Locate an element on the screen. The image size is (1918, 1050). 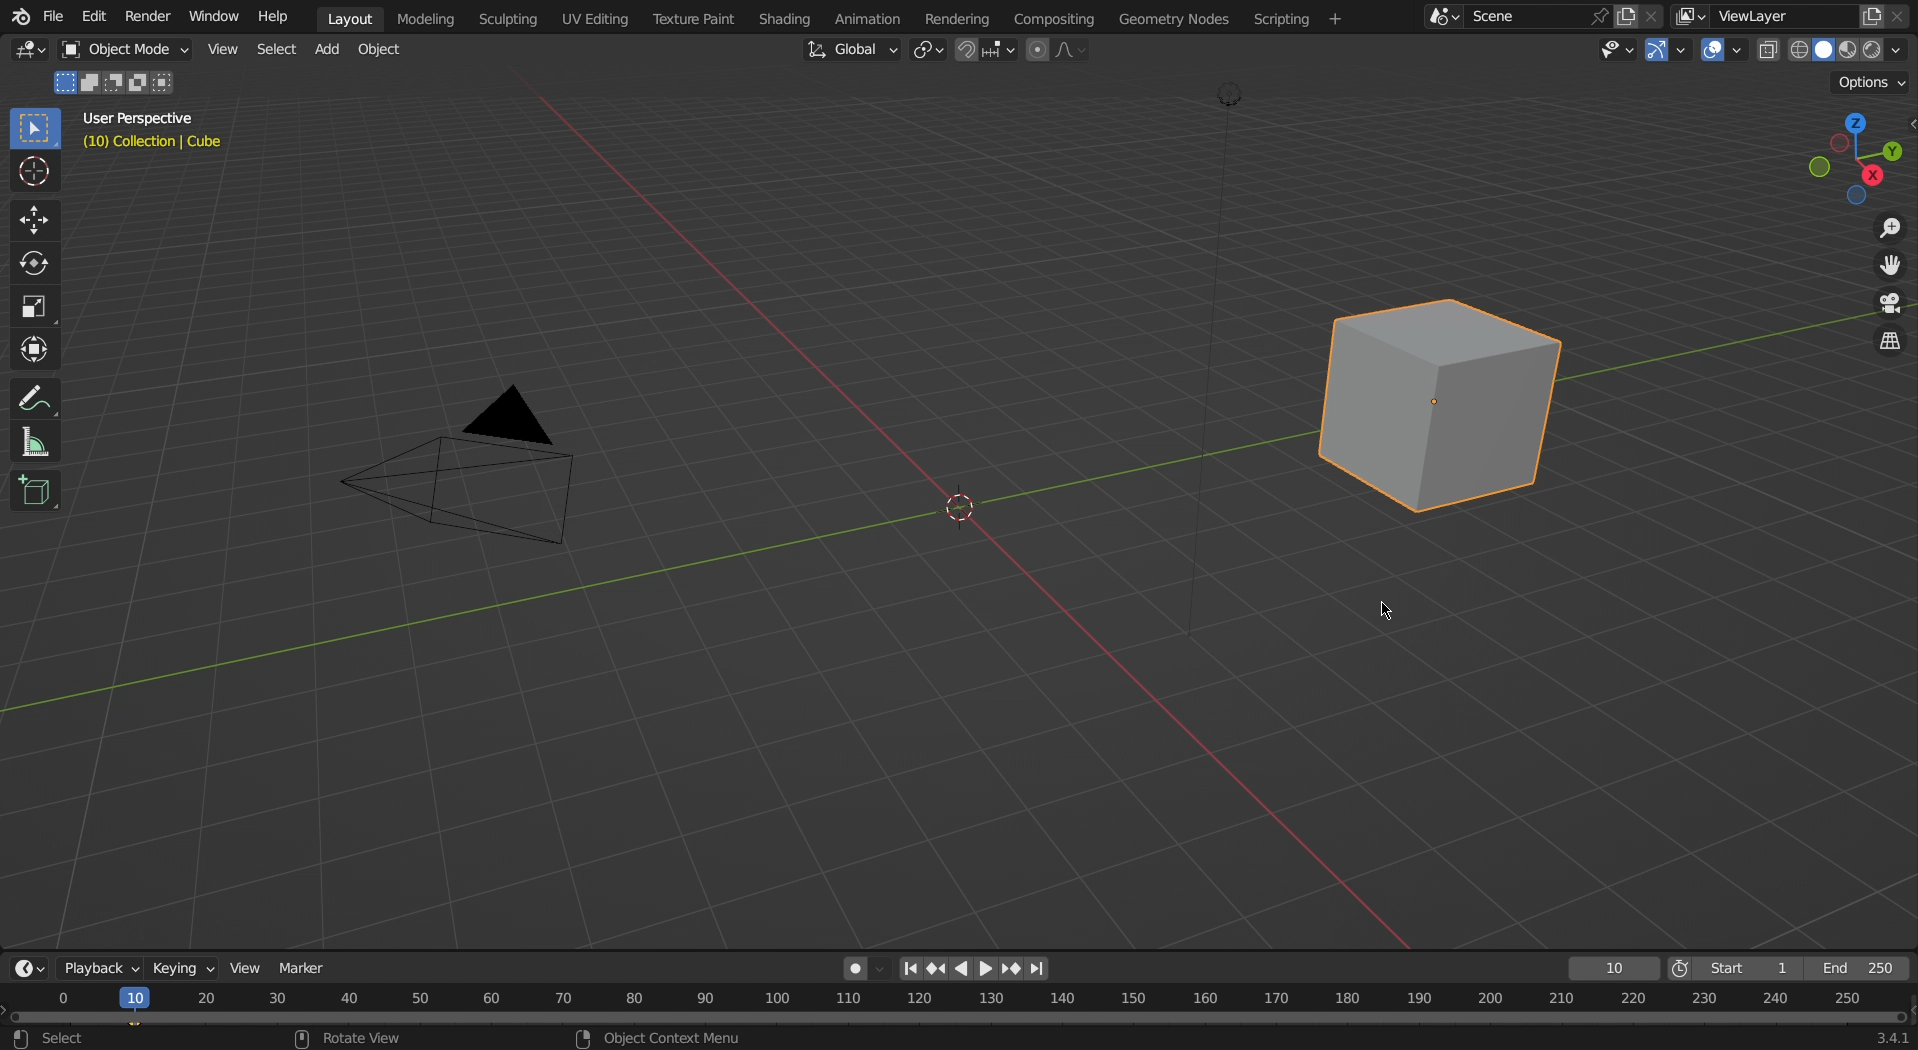
End is located at coordinates (1862, 969).